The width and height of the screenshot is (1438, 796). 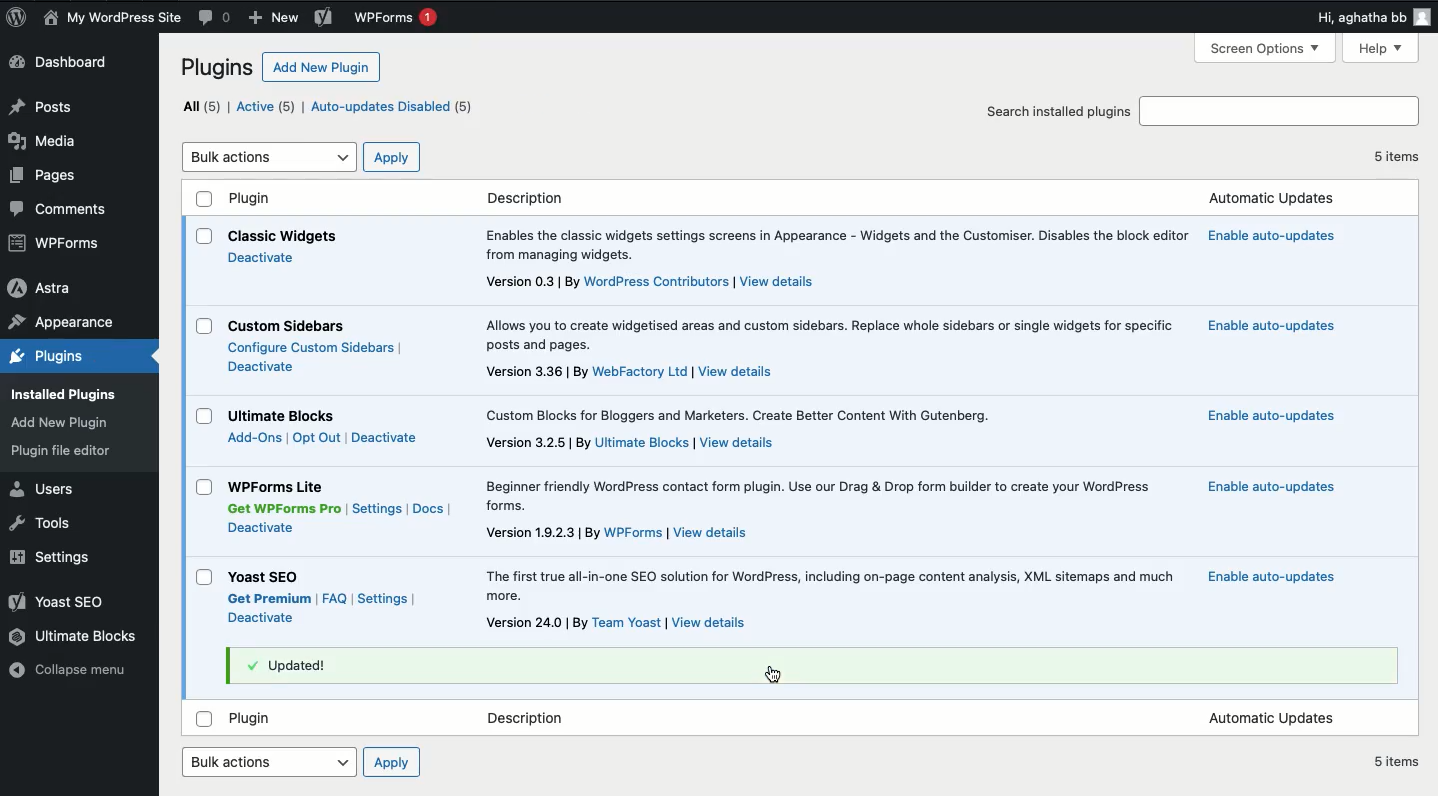 I want to click on Checkbox, so click(x=205, y=578).